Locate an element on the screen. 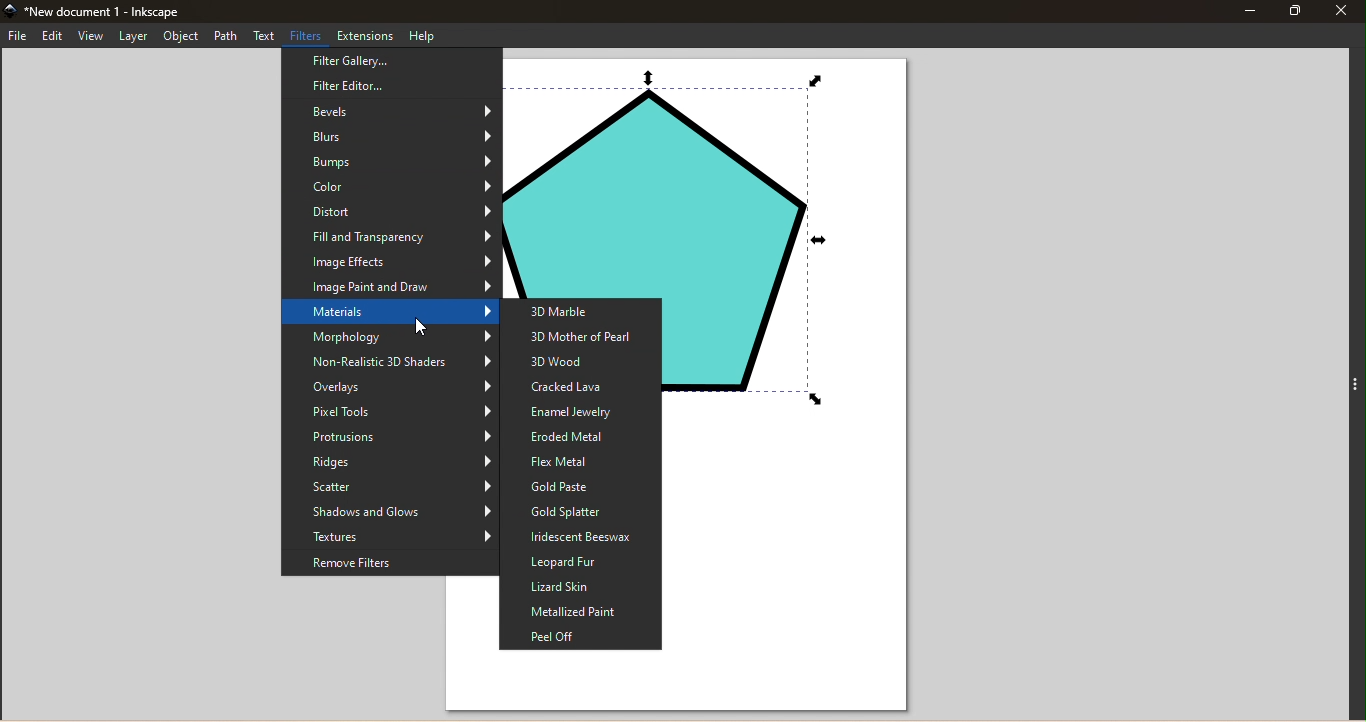 This screenshot has width=1366, height=722. Iridescent Beeswax is located at coordinates (581, 538).